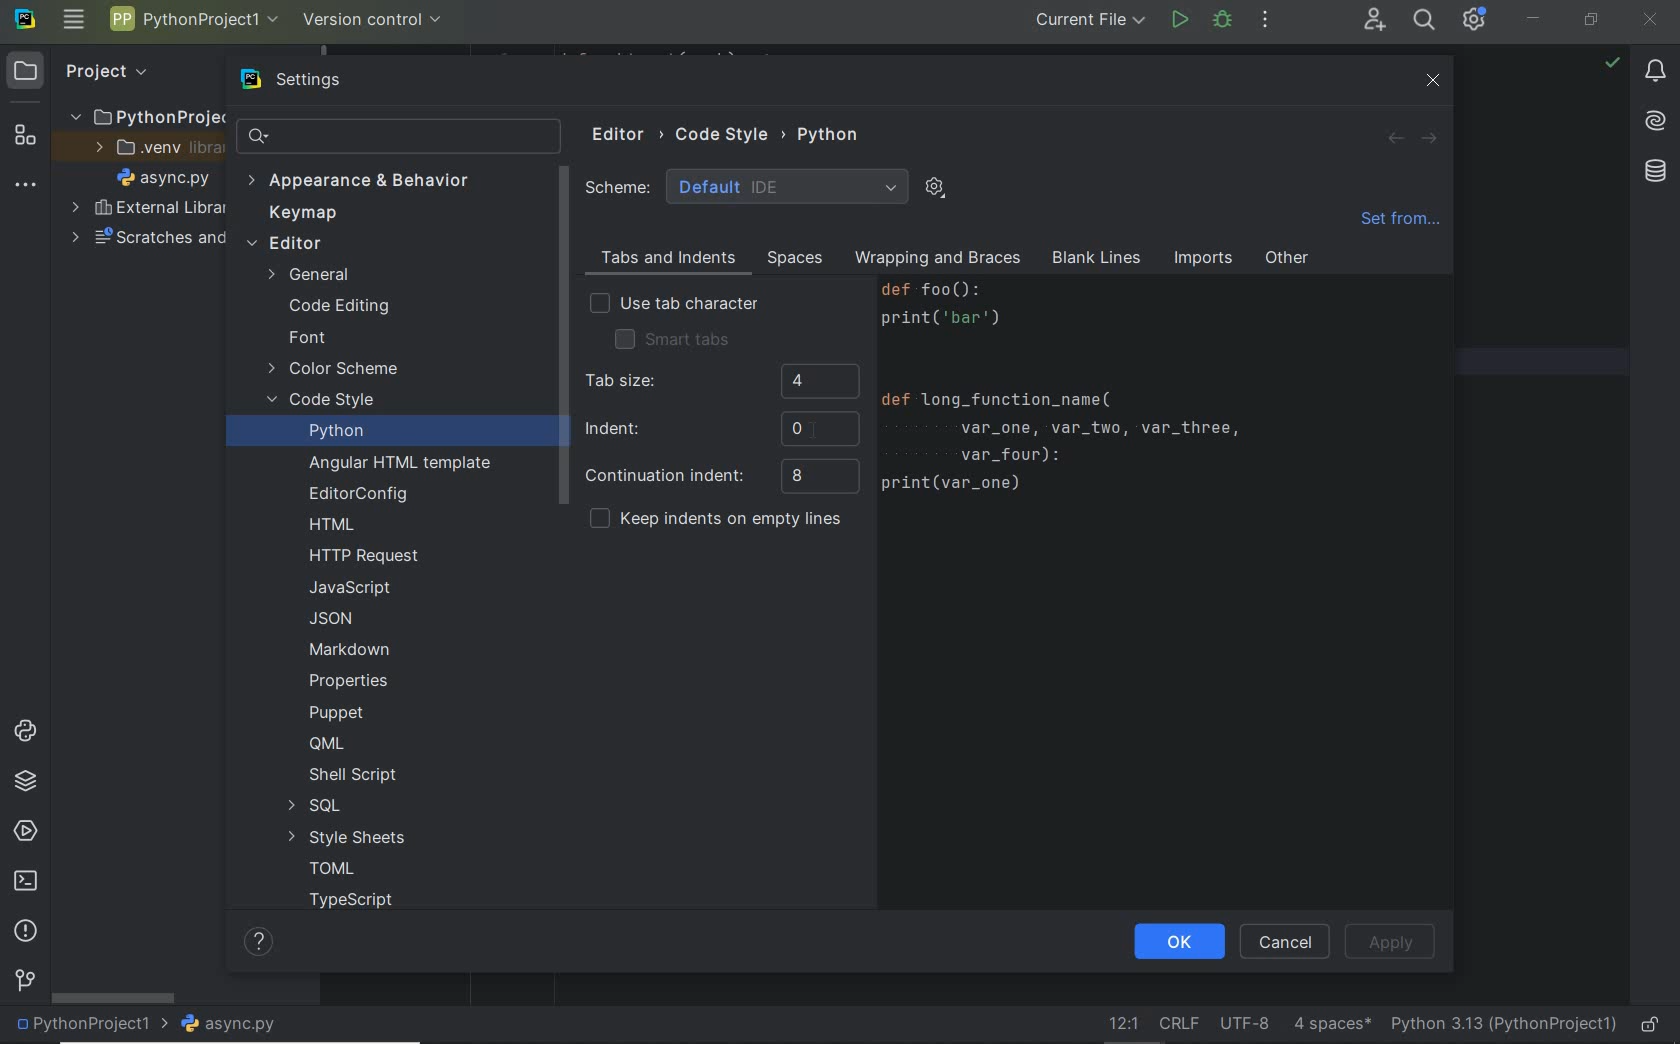 The width and height of the screenshot is (1680, 1044). What do you see at coordinates (338, 308) in the screenshot?
I see `code editing` at bounding box center [338, 308].